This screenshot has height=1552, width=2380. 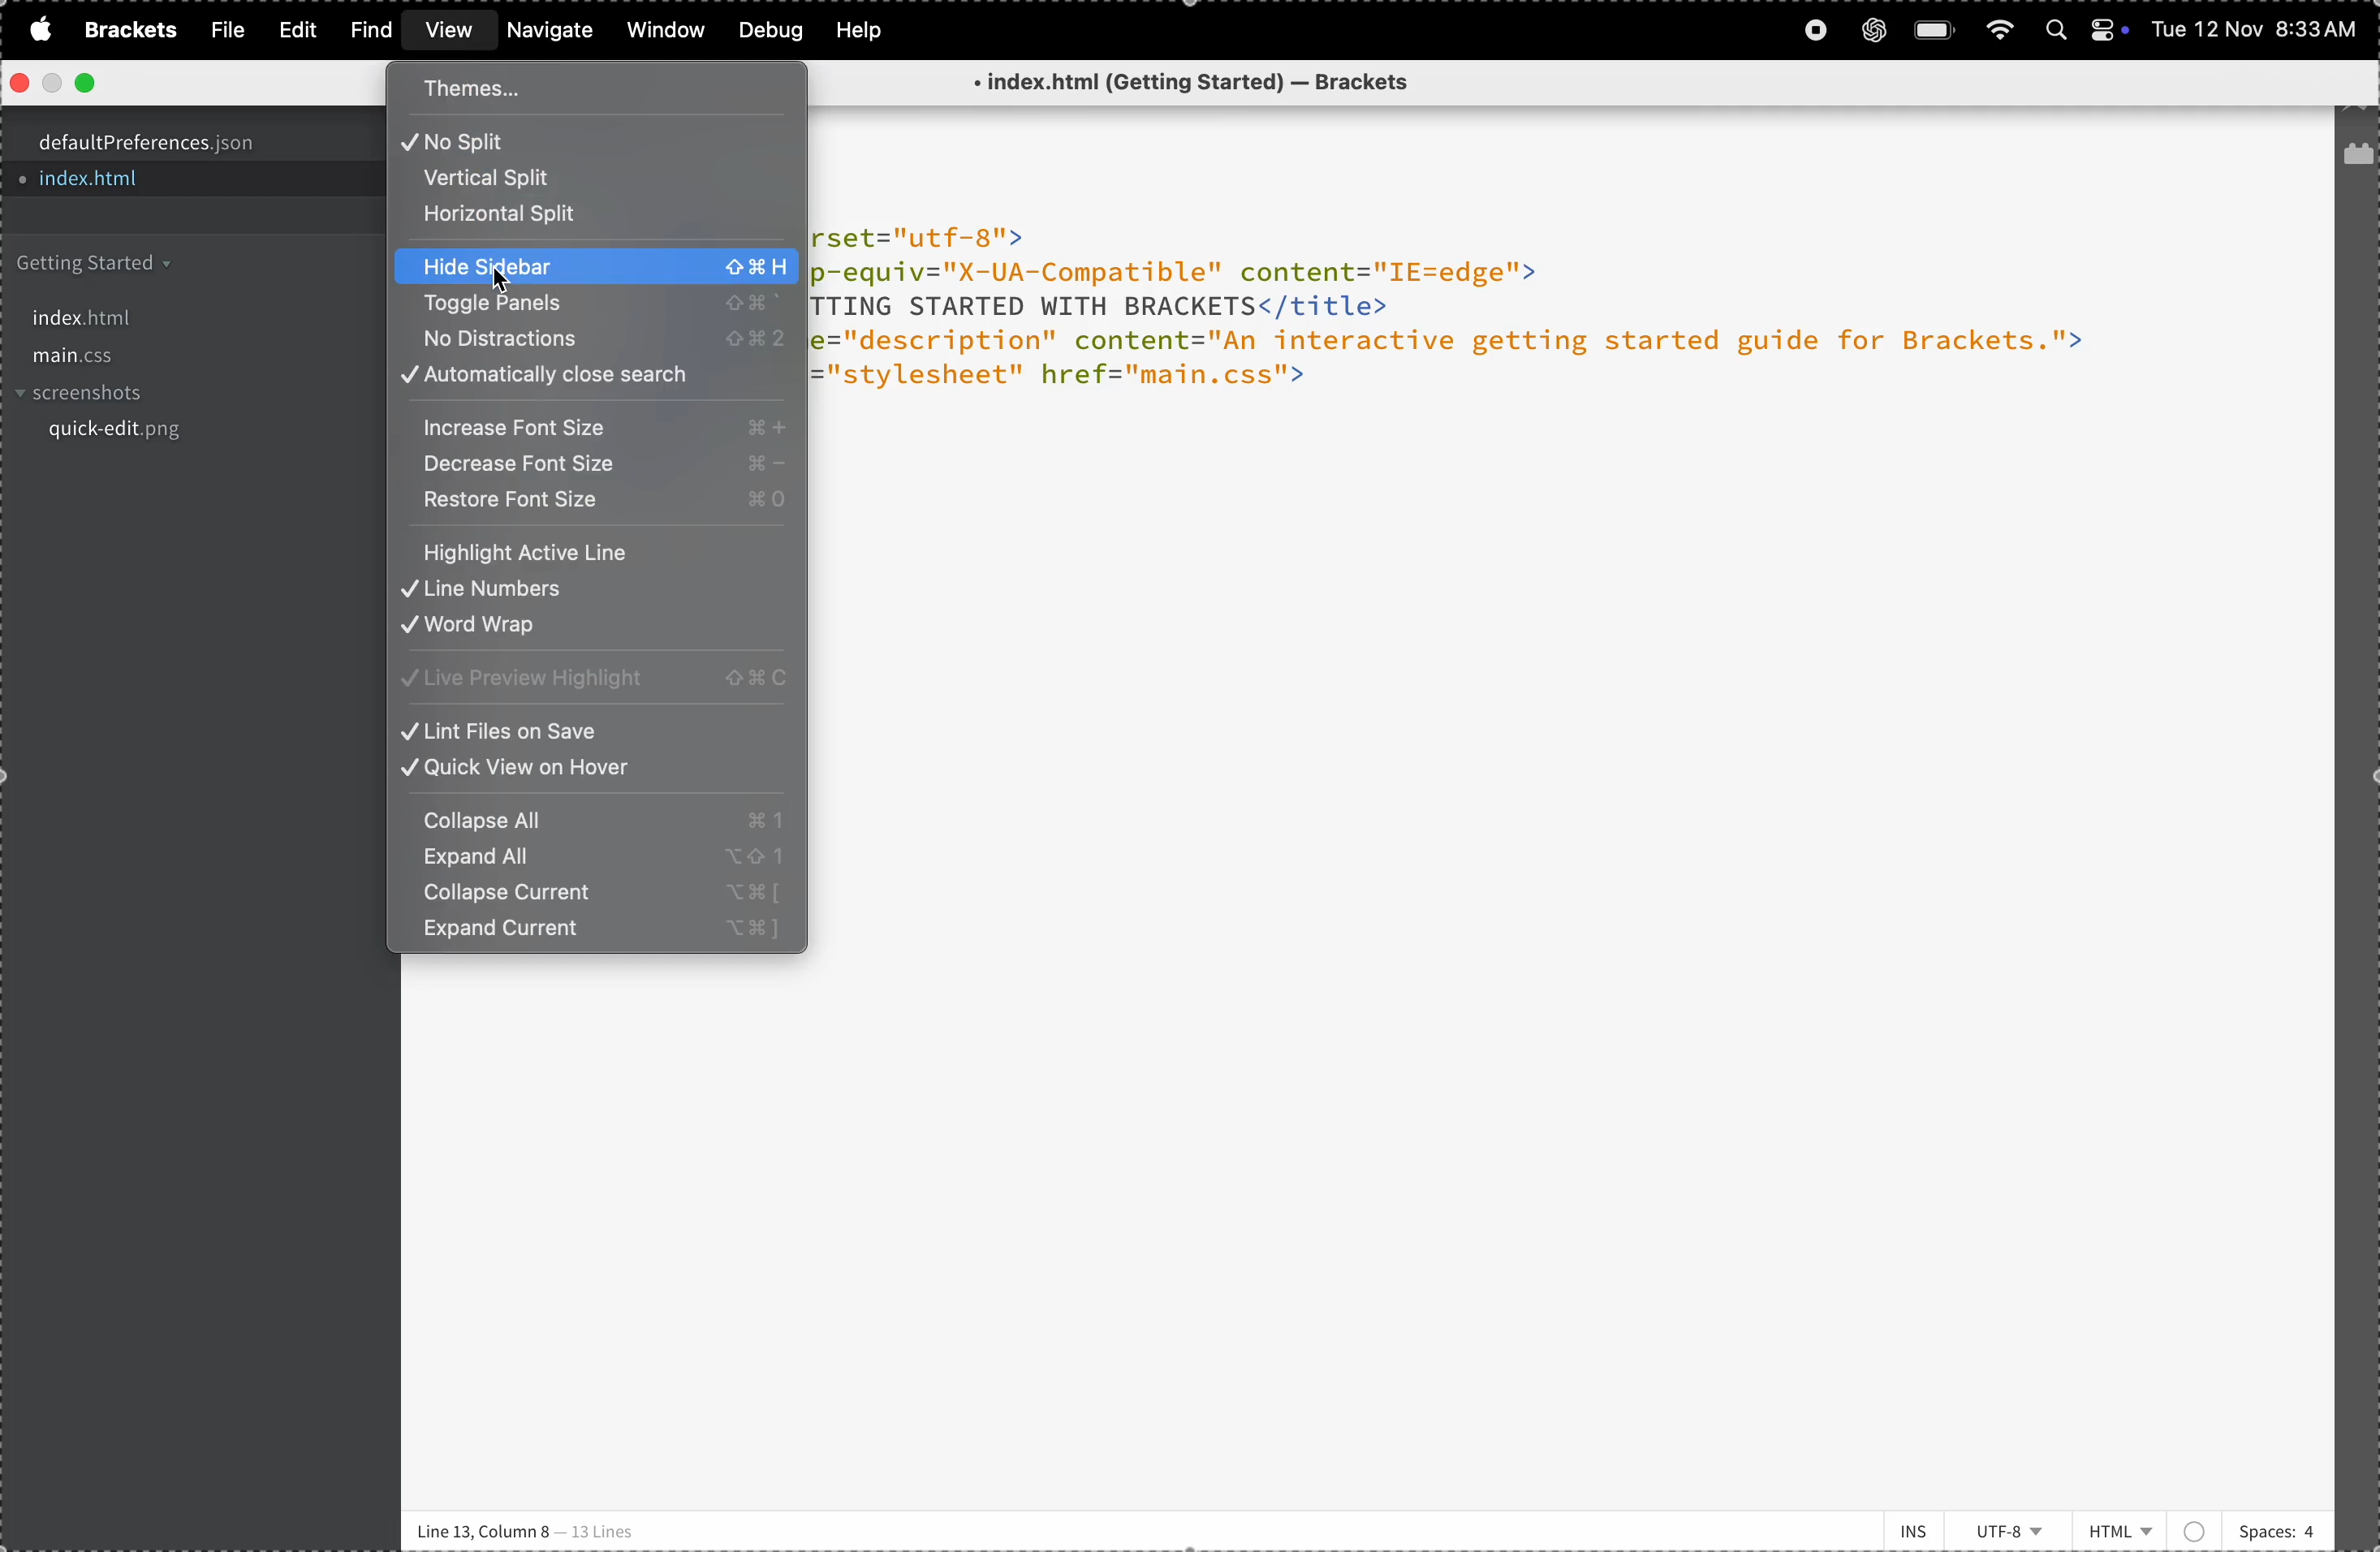 I want to click on maximize, so click(x=87, y=83).